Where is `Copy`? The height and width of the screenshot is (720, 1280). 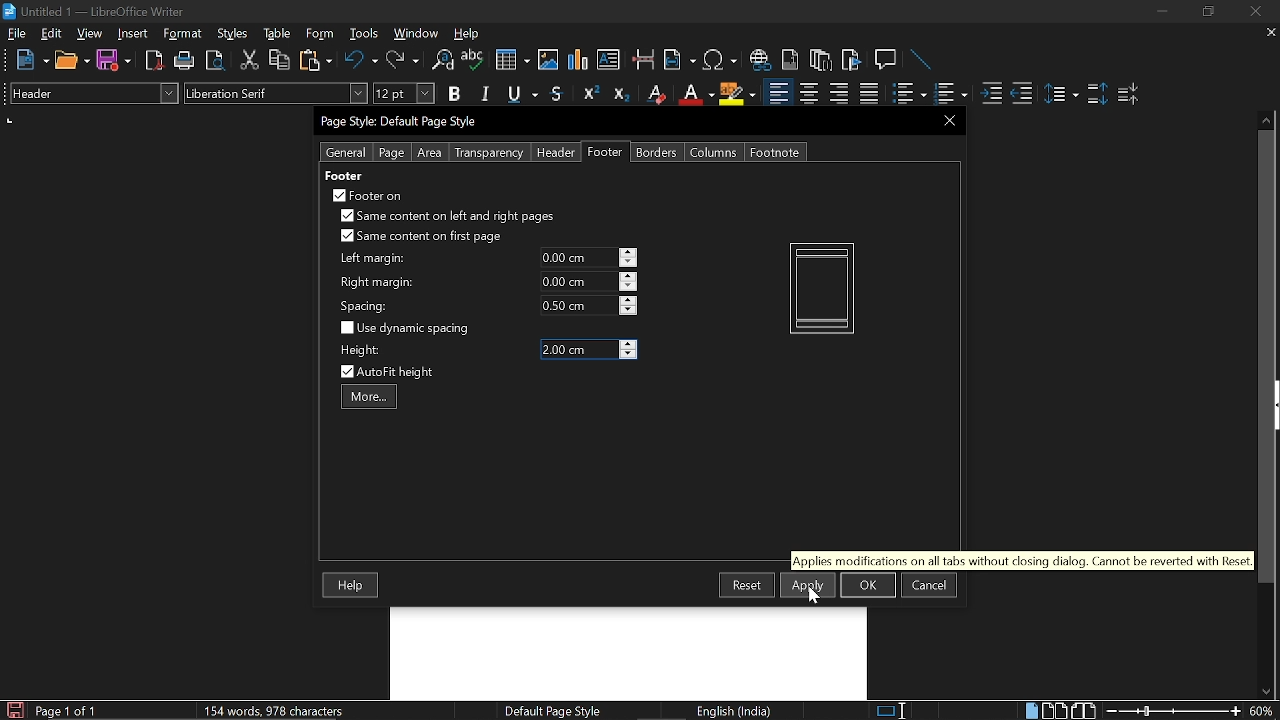
Copy is located at coordinates (278, 60).